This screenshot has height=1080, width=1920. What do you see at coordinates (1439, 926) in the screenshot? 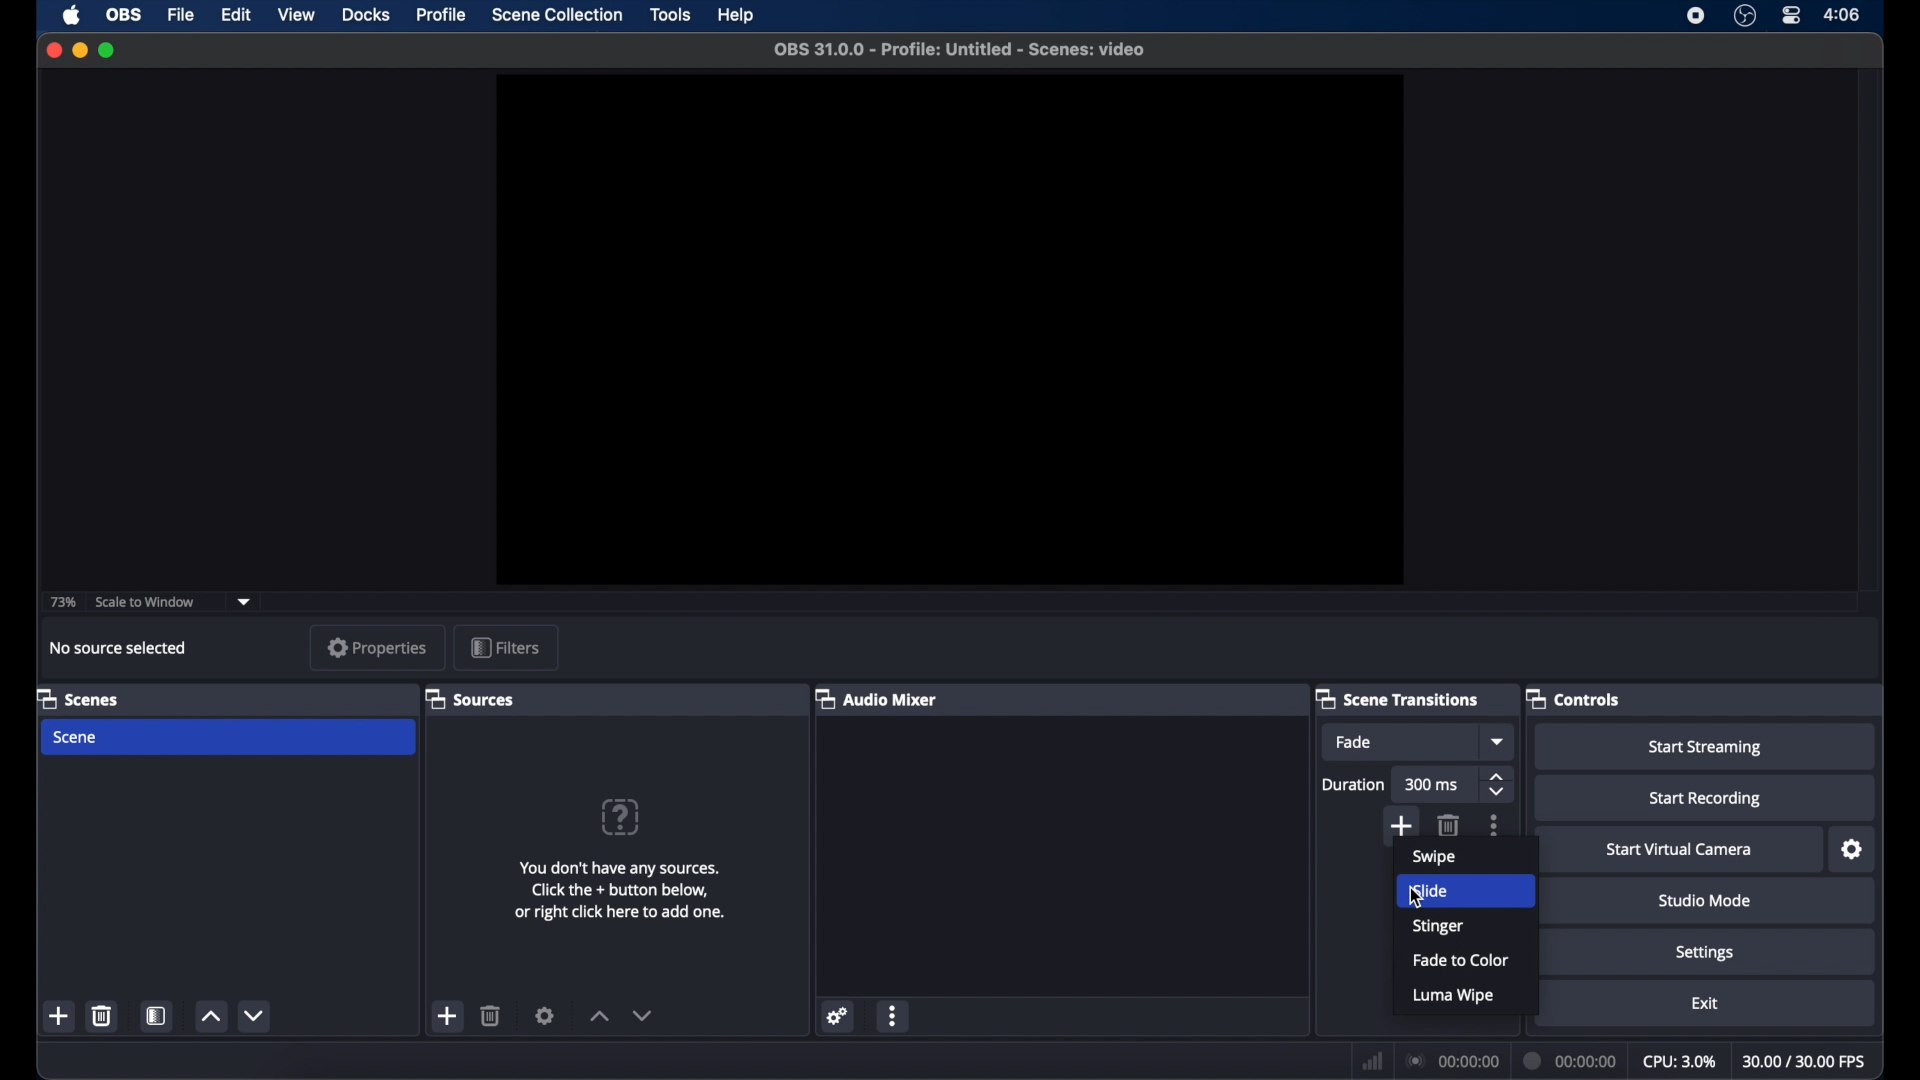
I see `stinger` at bounding box center [1439, 926].